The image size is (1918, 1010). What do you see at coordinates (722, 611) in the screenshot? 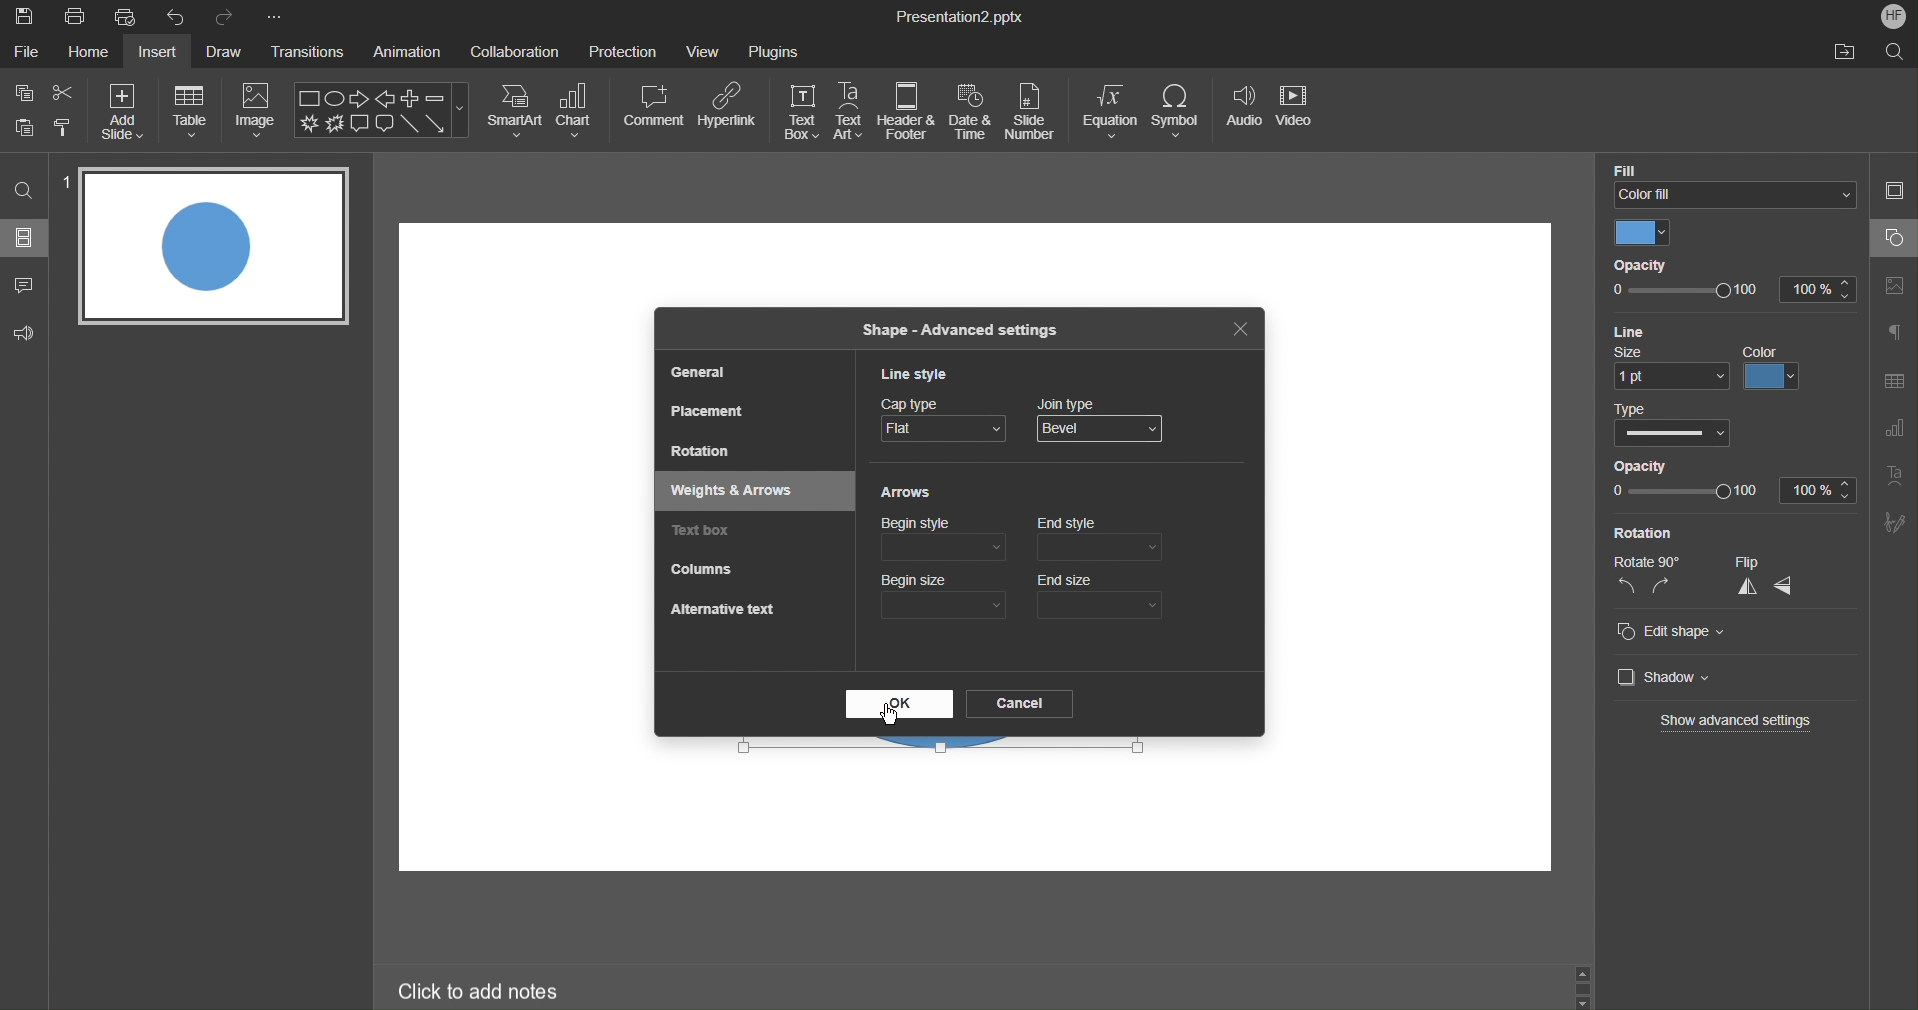
I see `Alternative Text` at bounding box center [722, 611].